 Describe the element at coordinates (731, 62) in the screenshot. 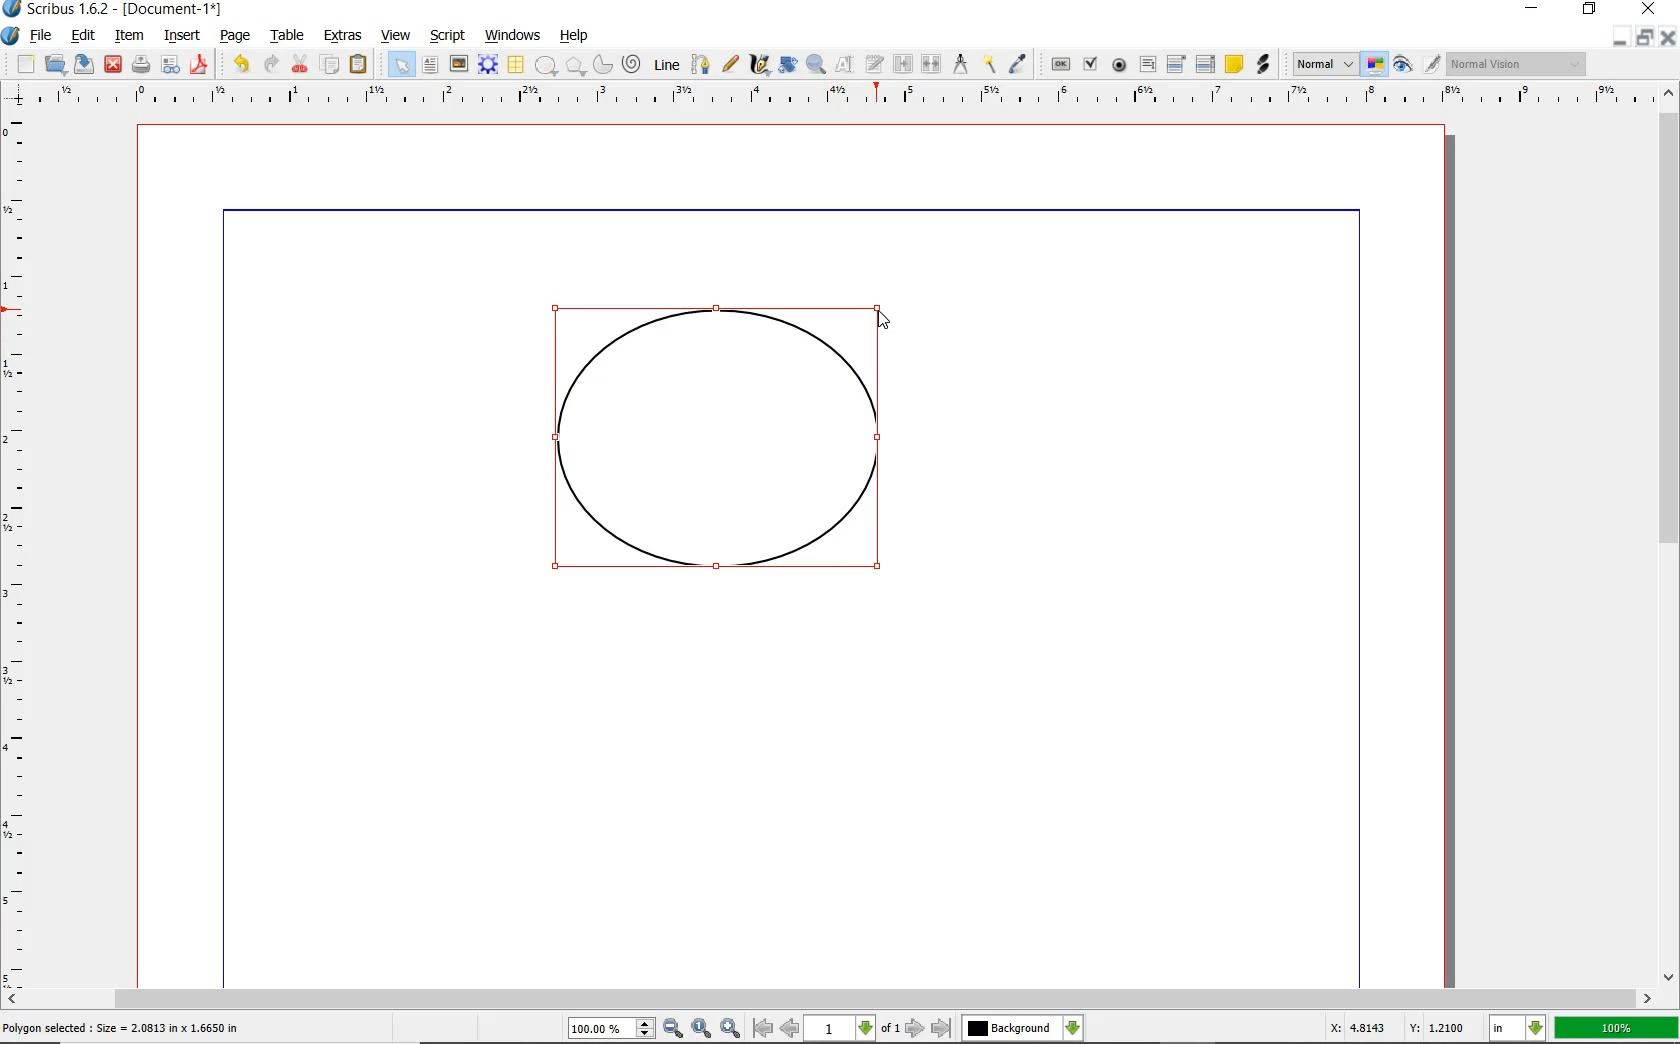

I see `FREEHAND LINE` at that location.